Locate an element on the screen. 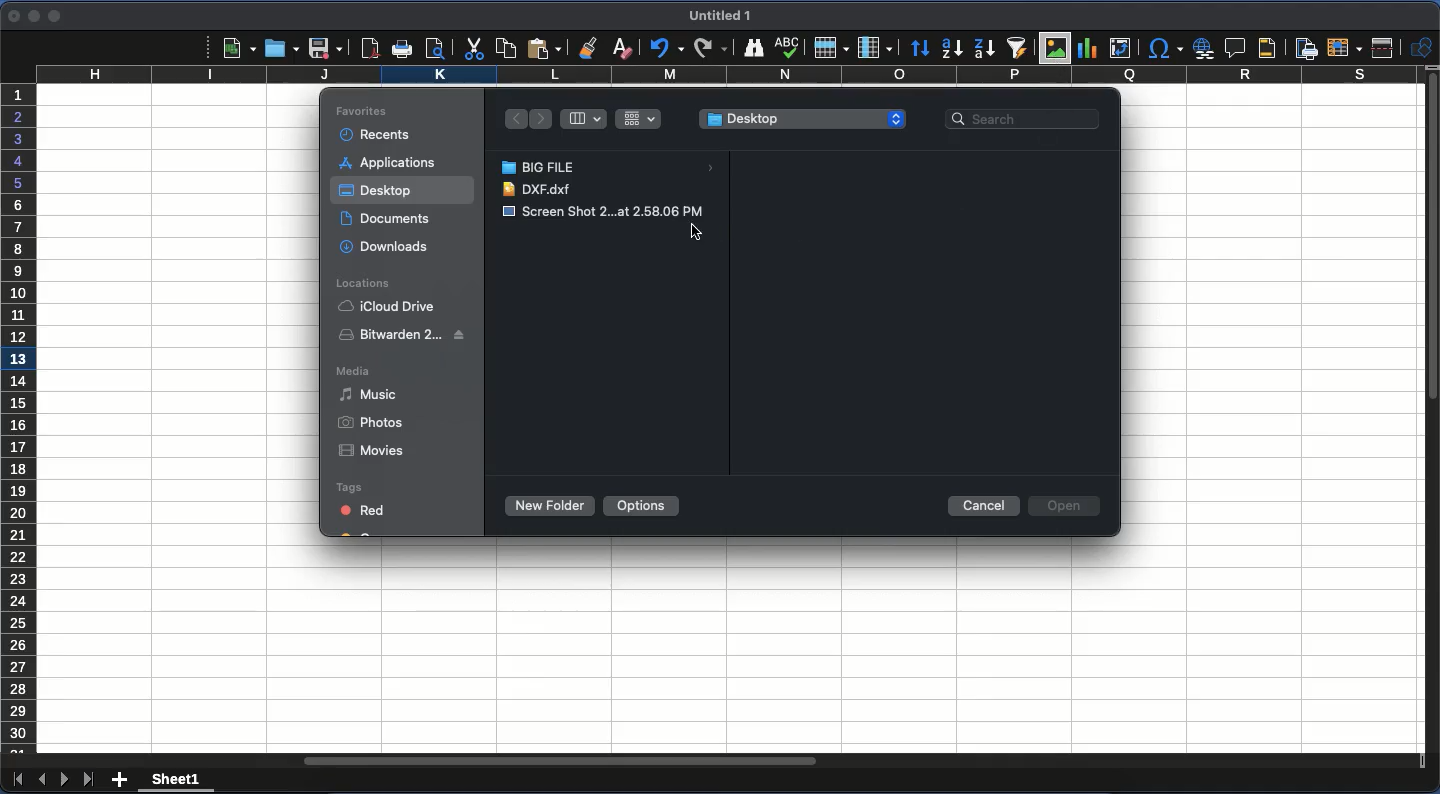 The width and height of the screenshot is (1440, 794). music is located at coordinates (367, 394).